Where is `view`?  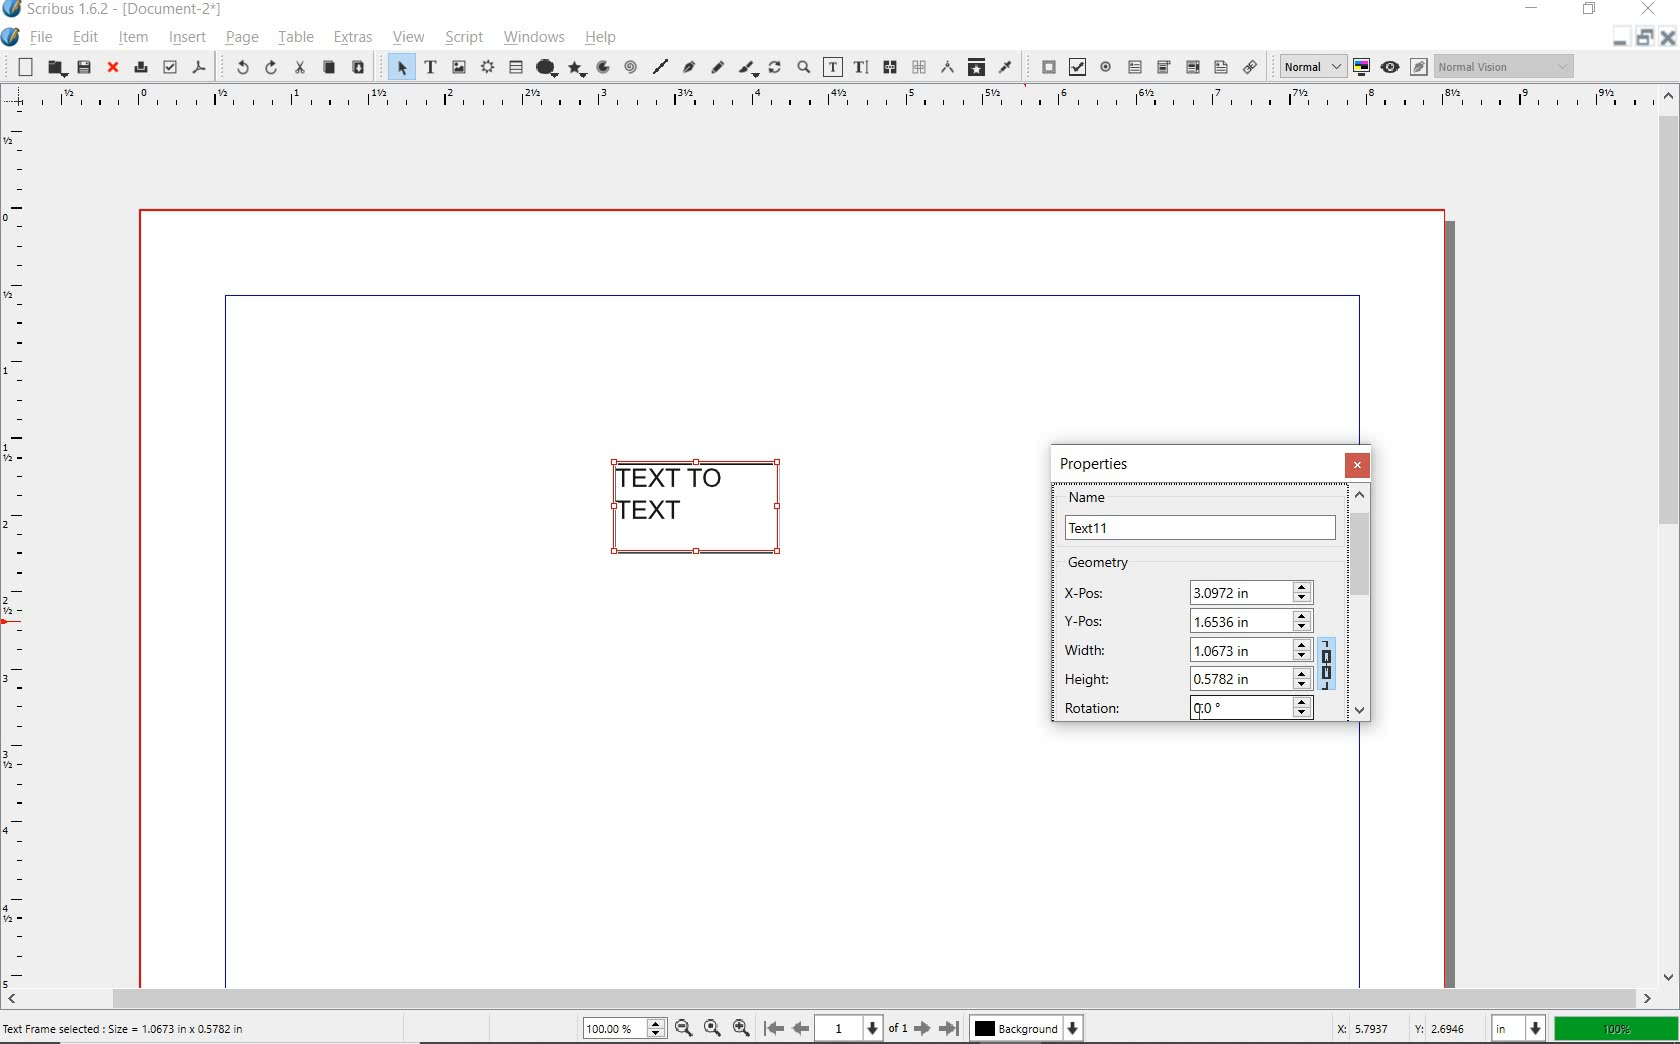
view is located at coordinates (409, 38).